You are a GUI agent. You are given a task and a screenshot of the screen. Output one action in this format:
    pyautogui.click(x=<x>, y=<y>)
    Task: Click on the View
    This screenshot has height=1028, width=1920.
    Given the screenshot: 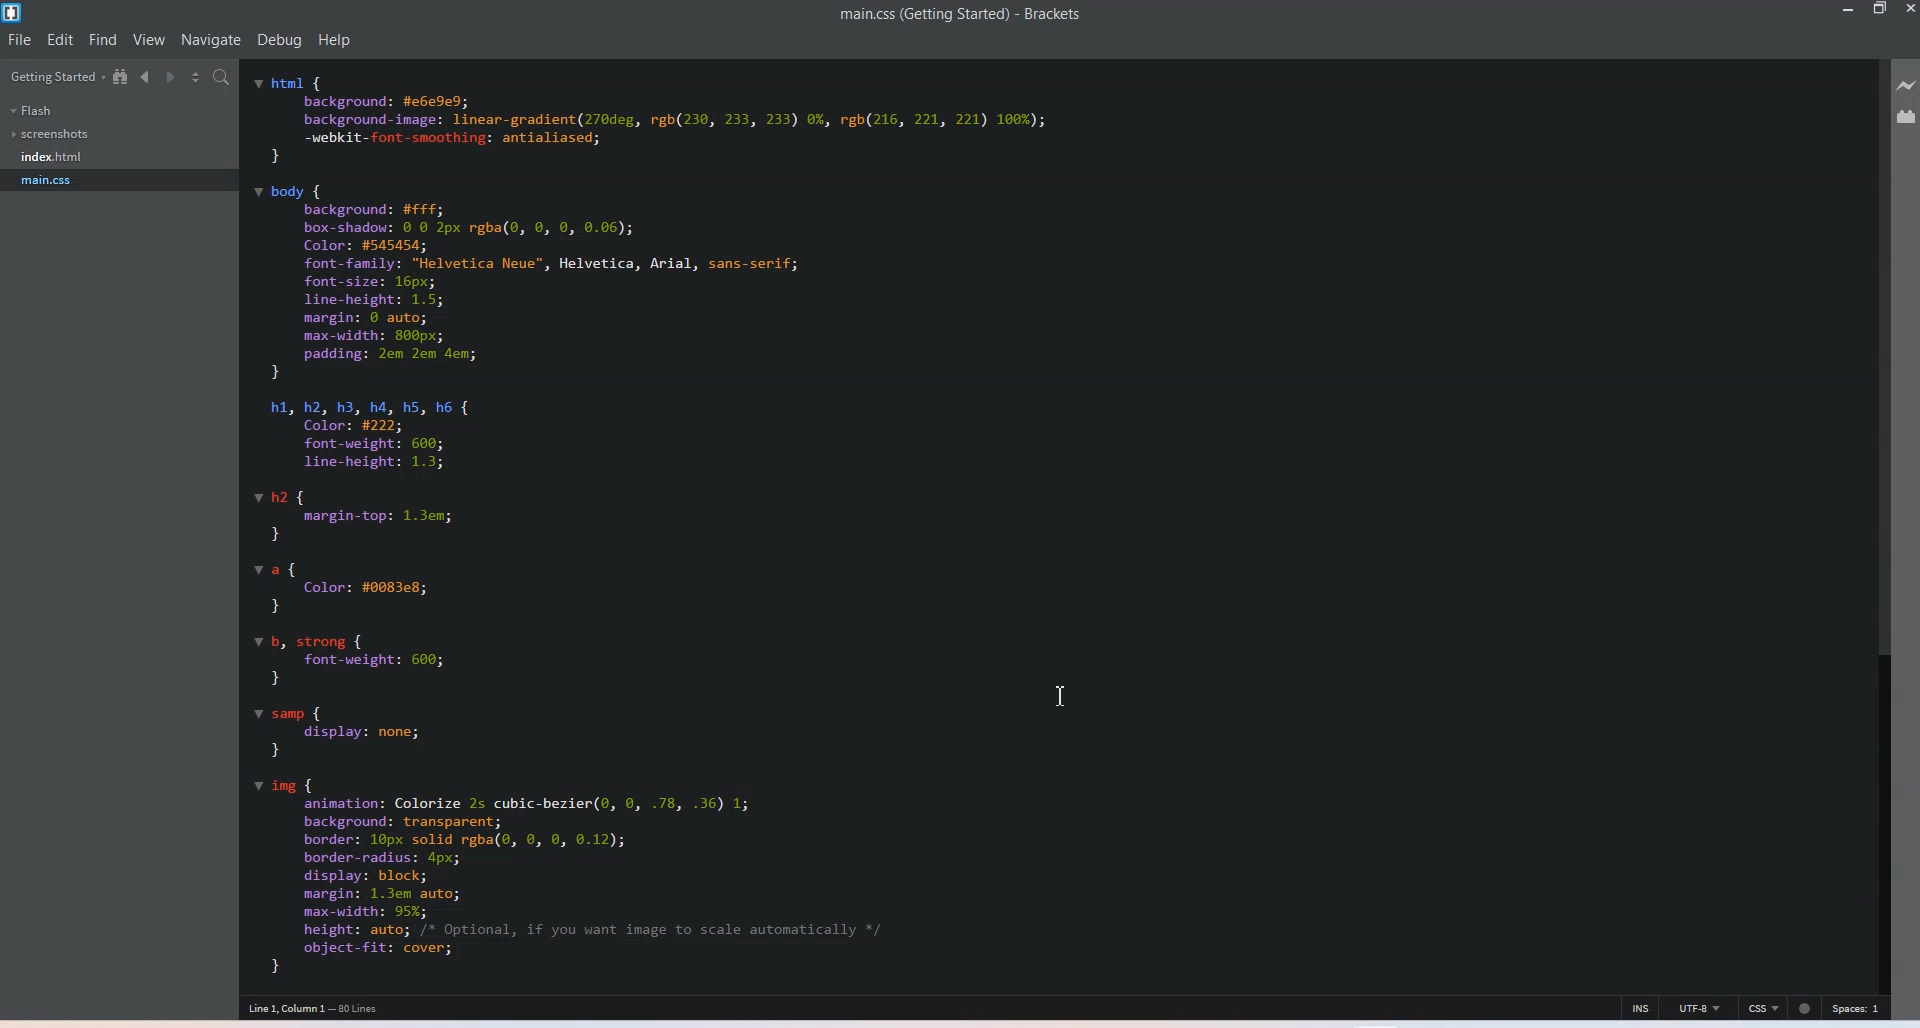 What is the action you would take?
    pyautogui.click(x=151, y=39)
    